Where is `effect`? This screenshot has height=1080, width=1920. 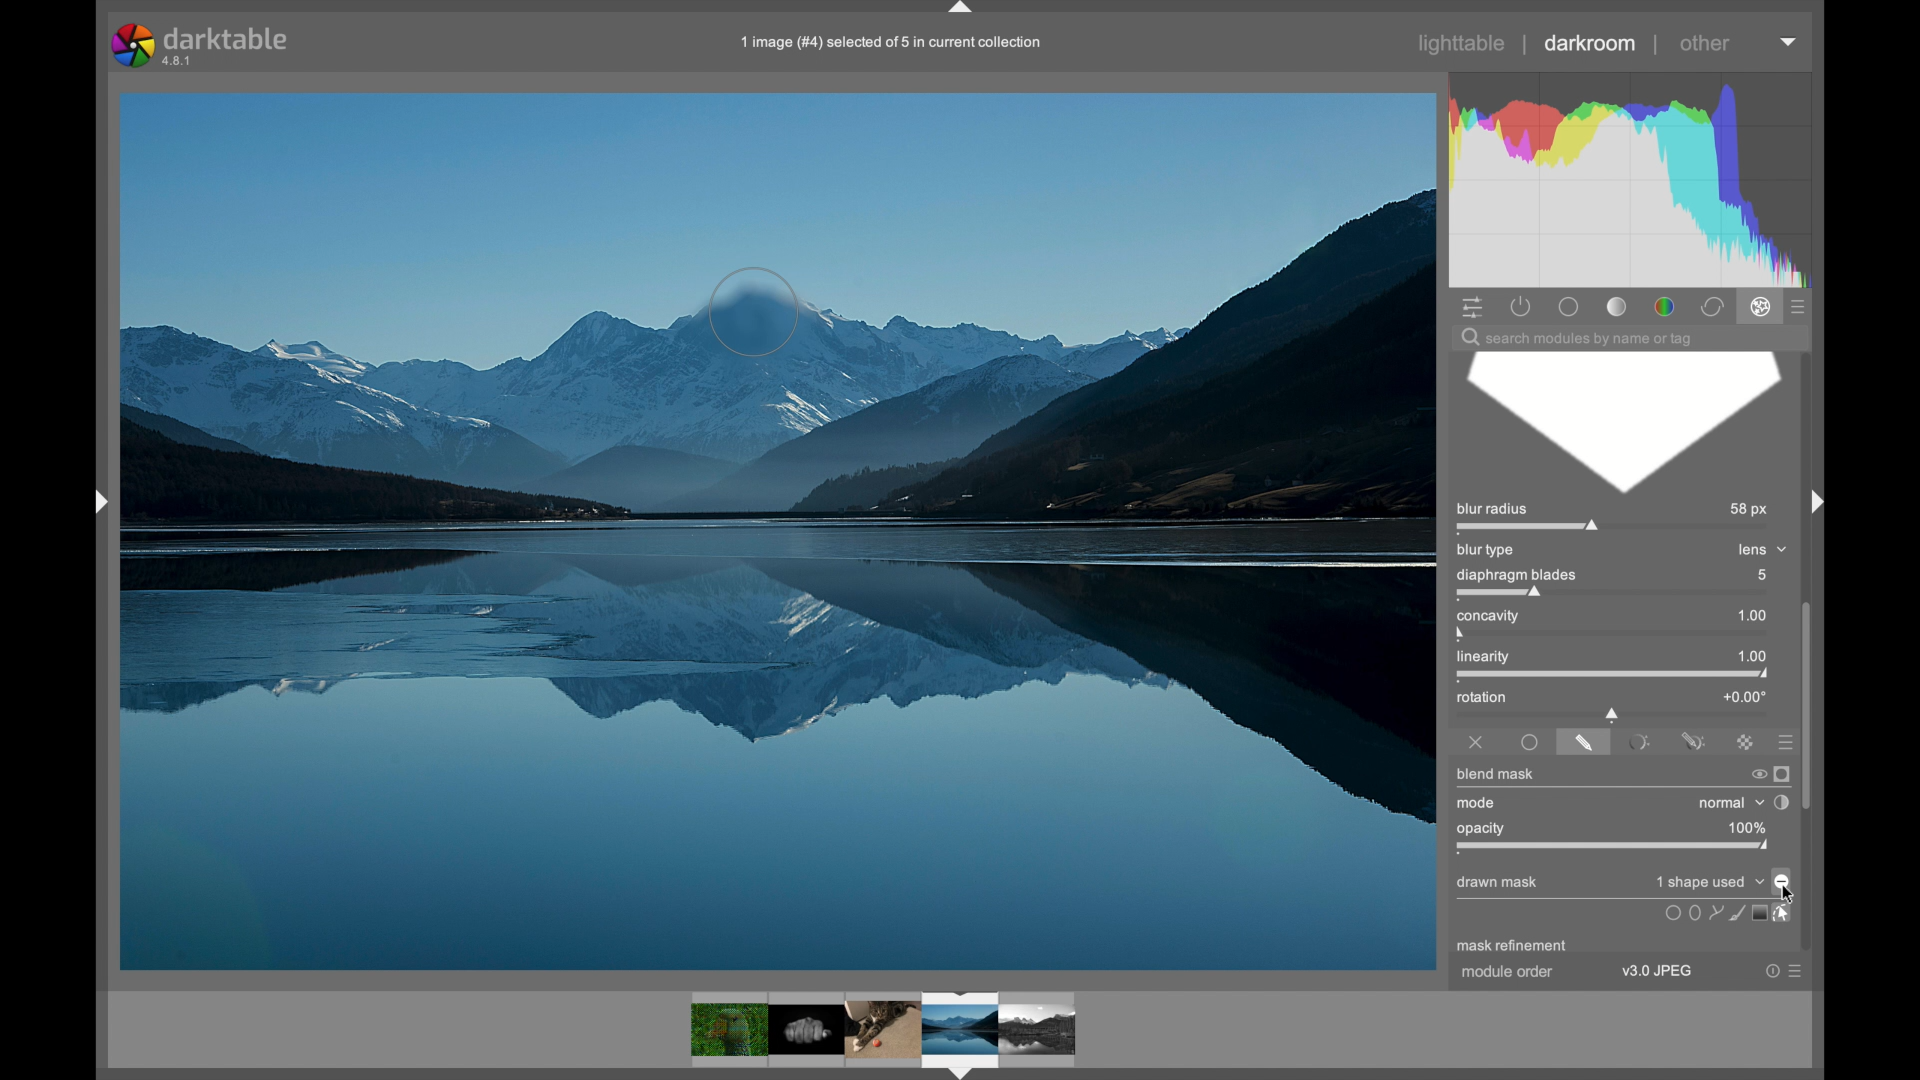
effect is located at coordinates (1760, 308).